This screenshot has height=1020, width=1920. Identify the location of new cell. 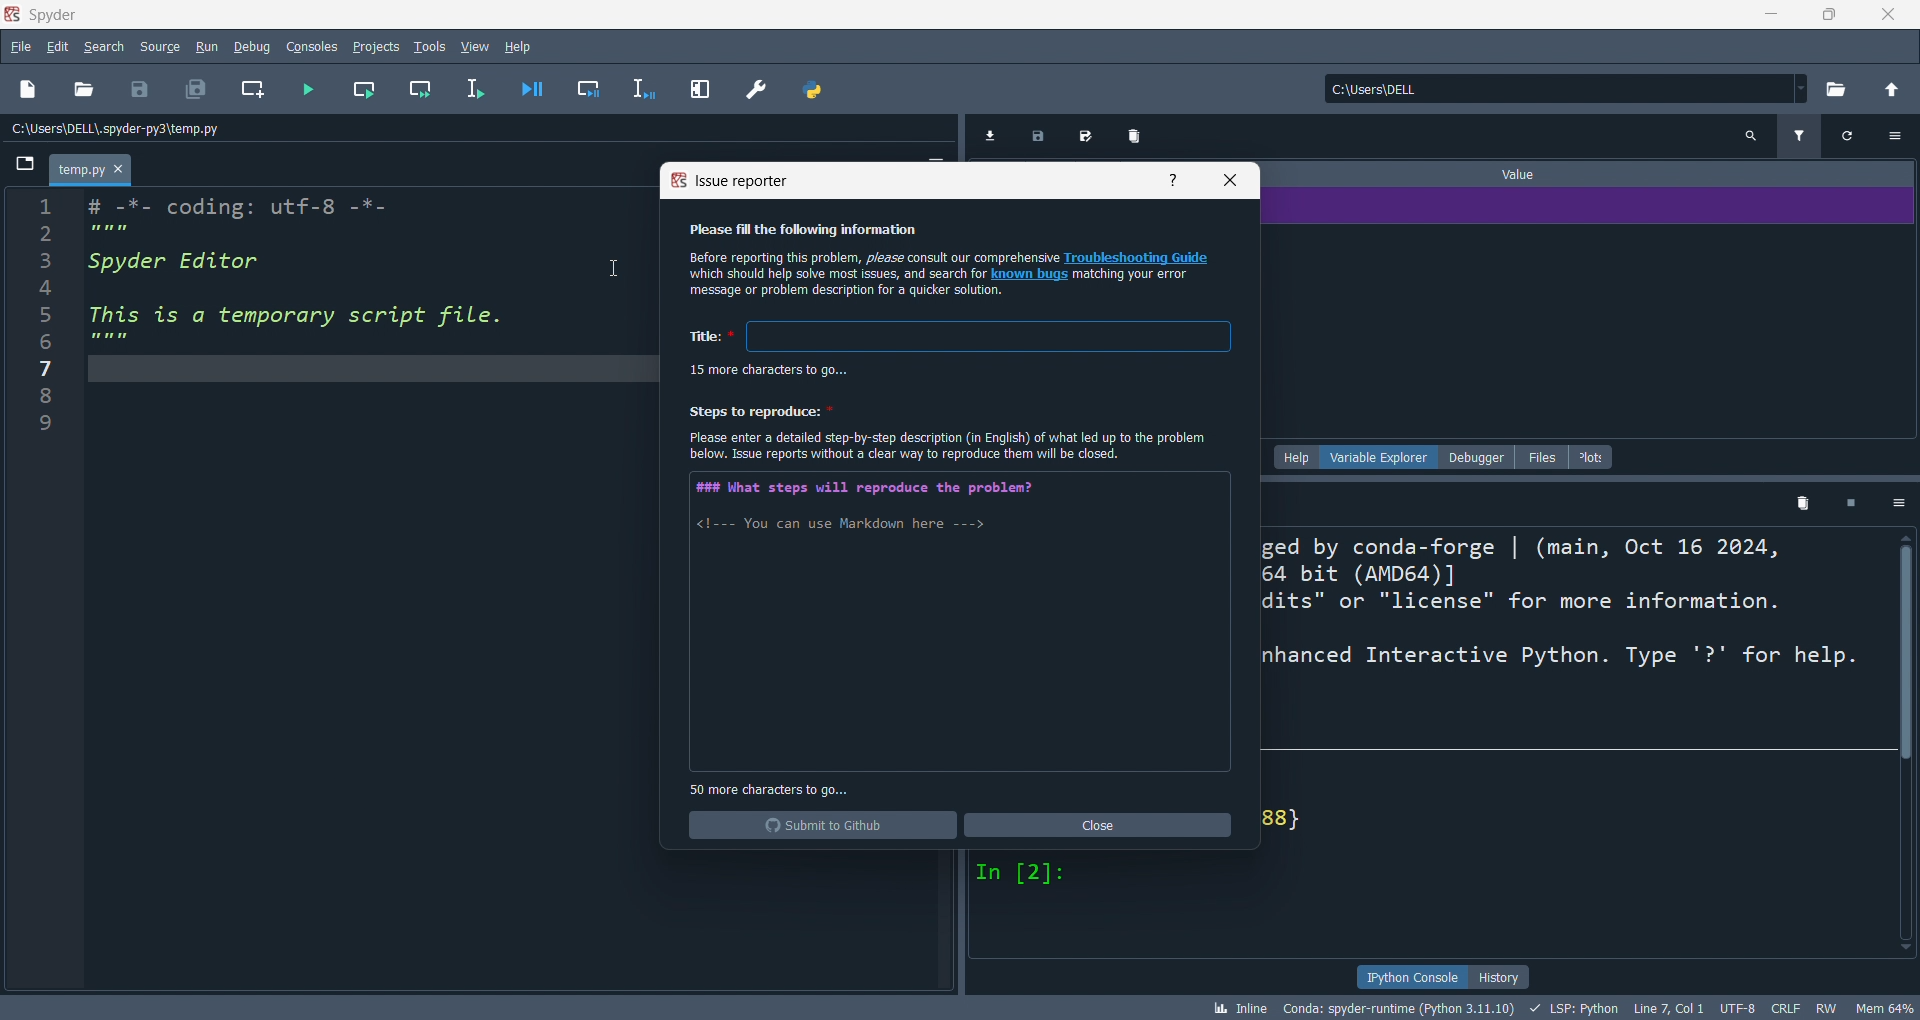
(256, 93).